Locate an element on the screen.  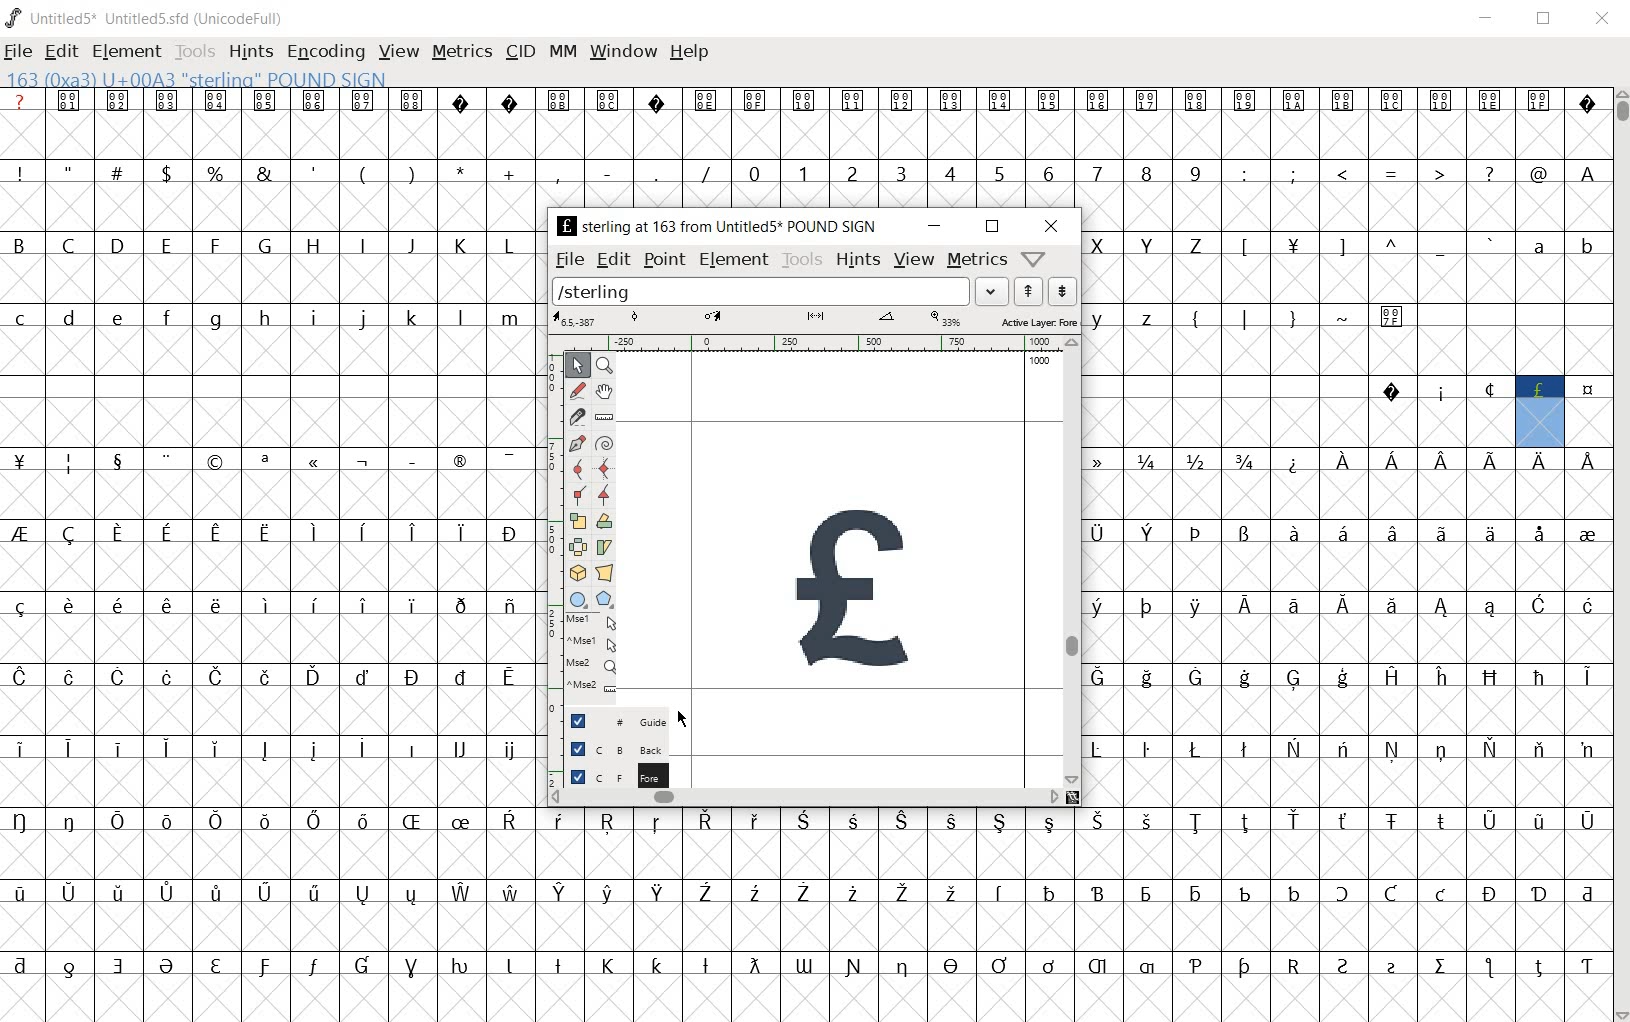
Symbol is located at coordinates (165, 748).